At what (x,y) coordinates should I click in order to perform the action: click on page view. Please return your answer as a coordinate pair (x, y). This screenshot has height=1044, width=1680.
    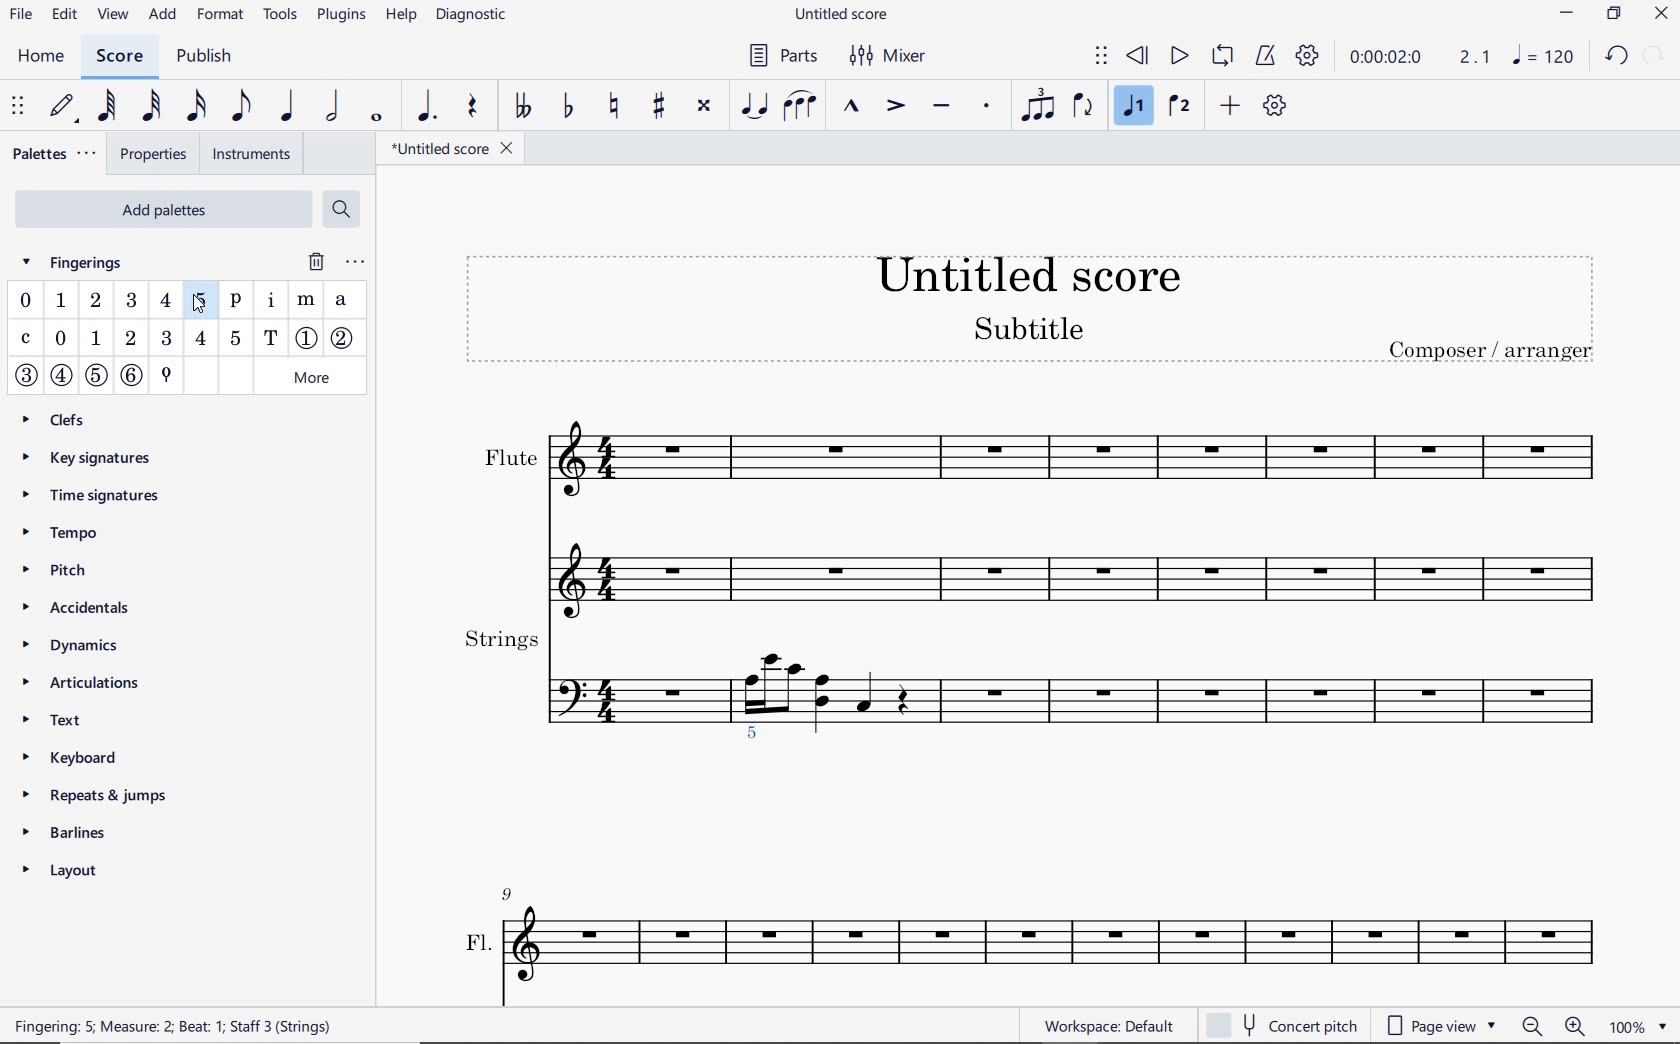
    Looking at the image, I should click on (1440, 1027).